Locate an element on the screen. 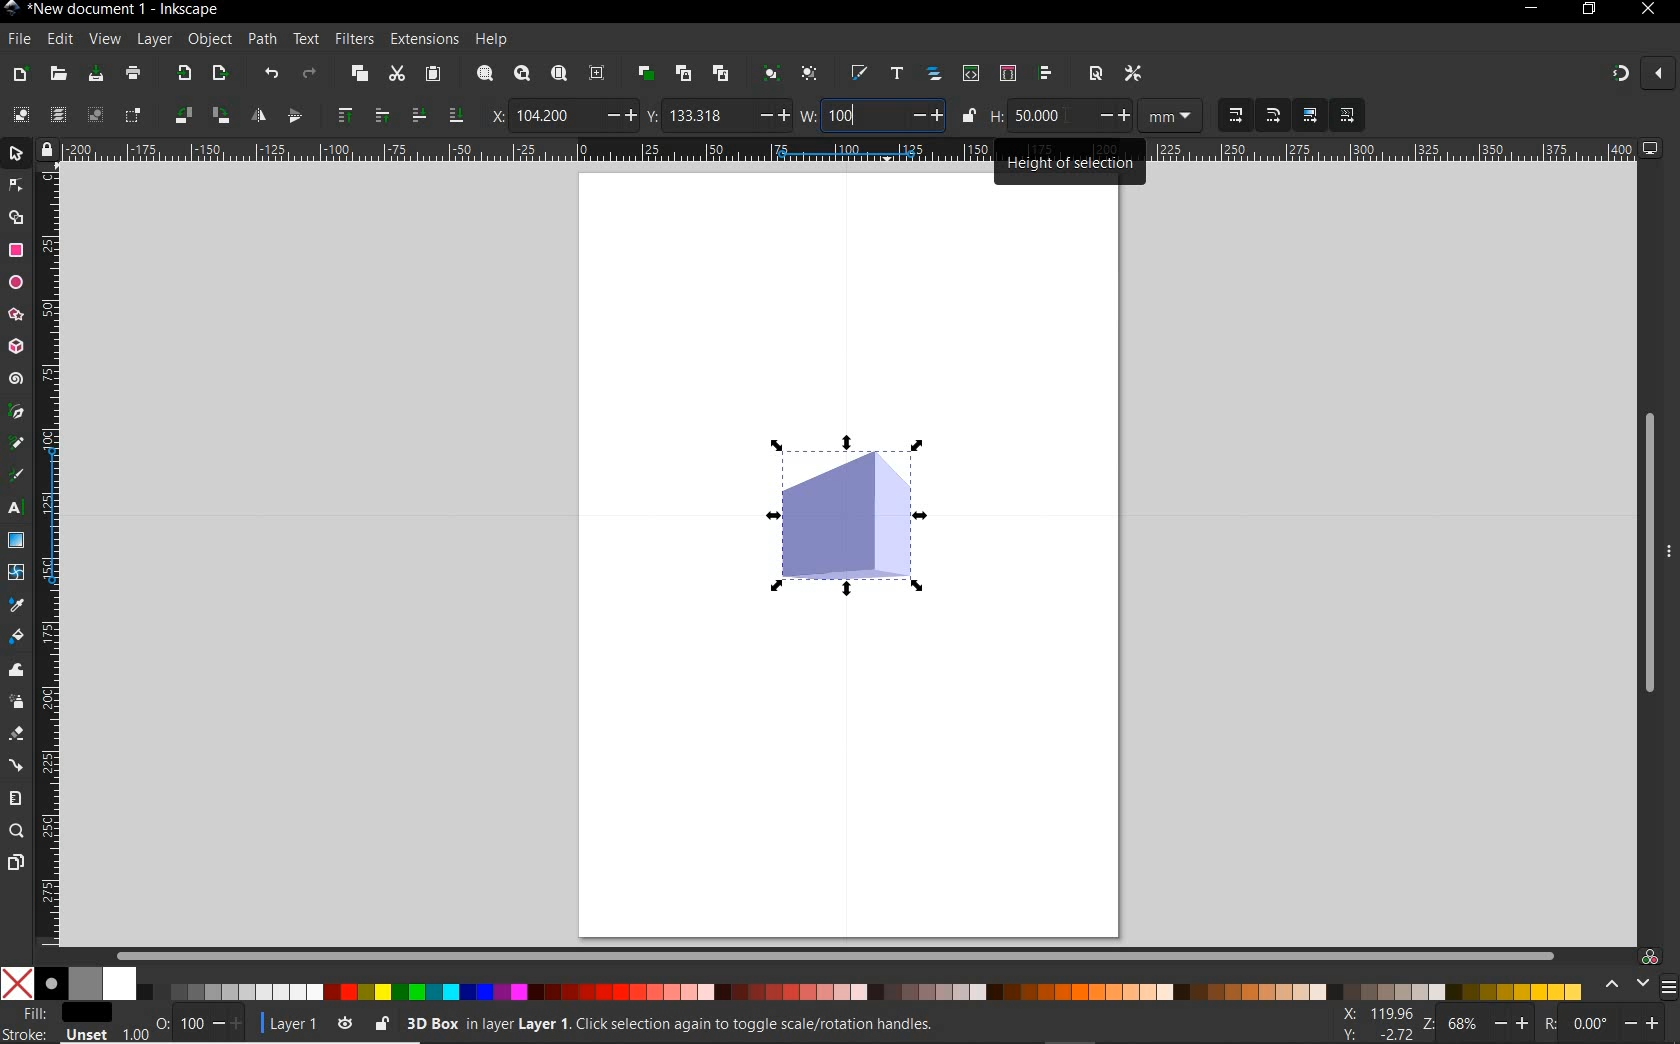 The height and width of the screenshot is (1044, 1680). create clone is located at coordinates (682, 73).